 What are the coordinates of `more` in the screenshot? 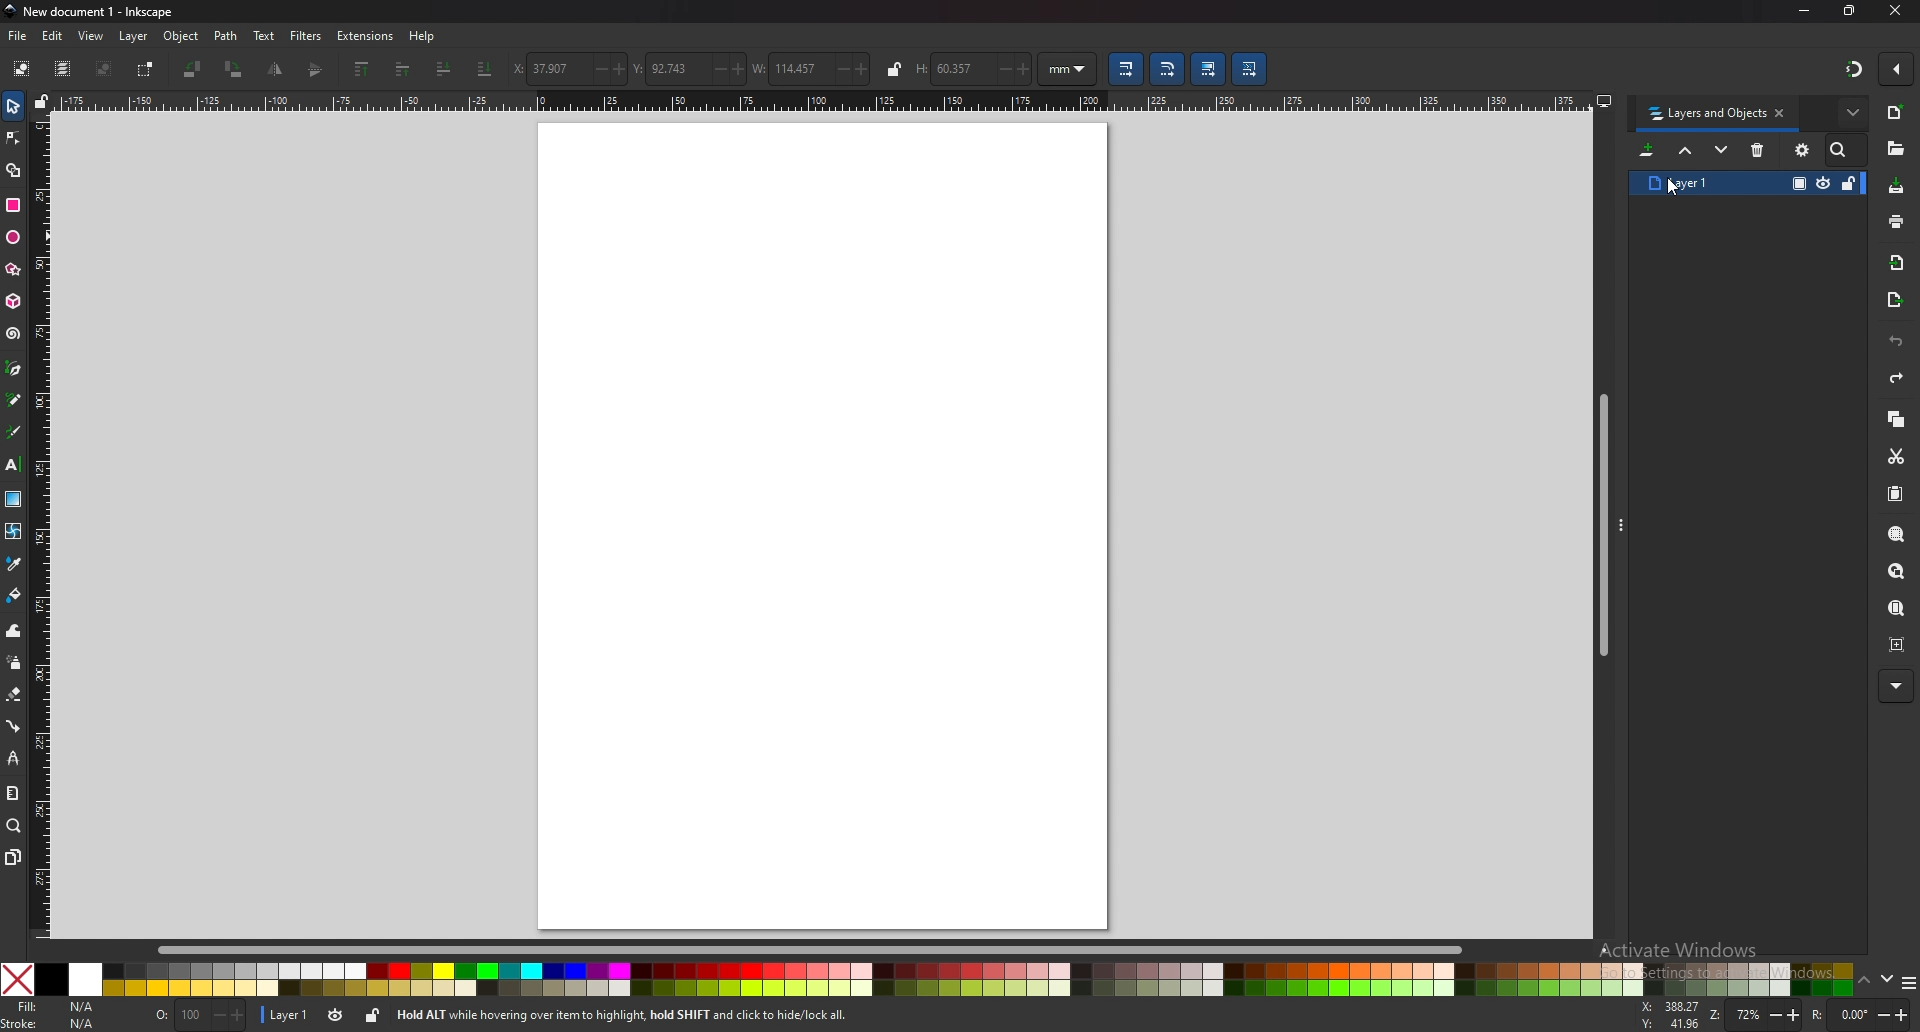 It's located at (1895, 687).